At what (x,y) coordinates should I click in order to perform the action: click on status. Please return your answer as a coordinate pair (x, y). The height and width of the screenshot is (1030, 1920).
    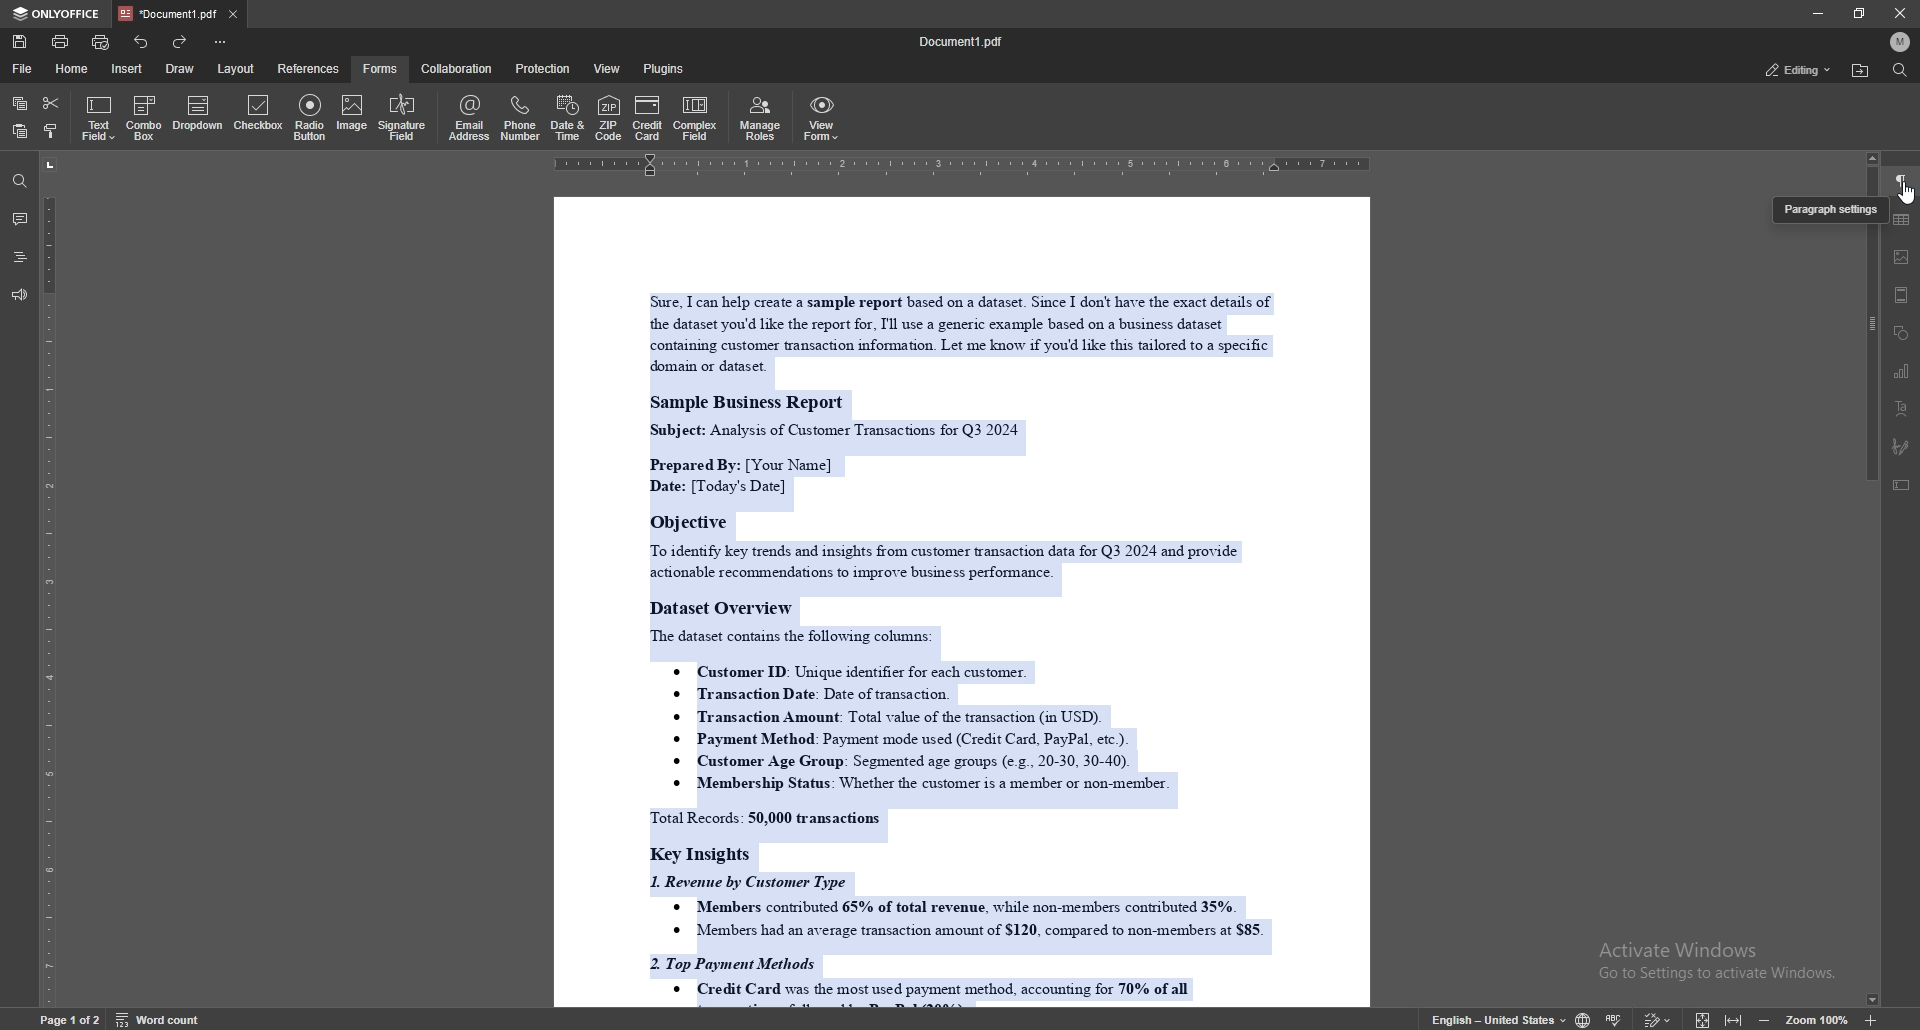
    Looking at the image, I should click on (1797, 69).